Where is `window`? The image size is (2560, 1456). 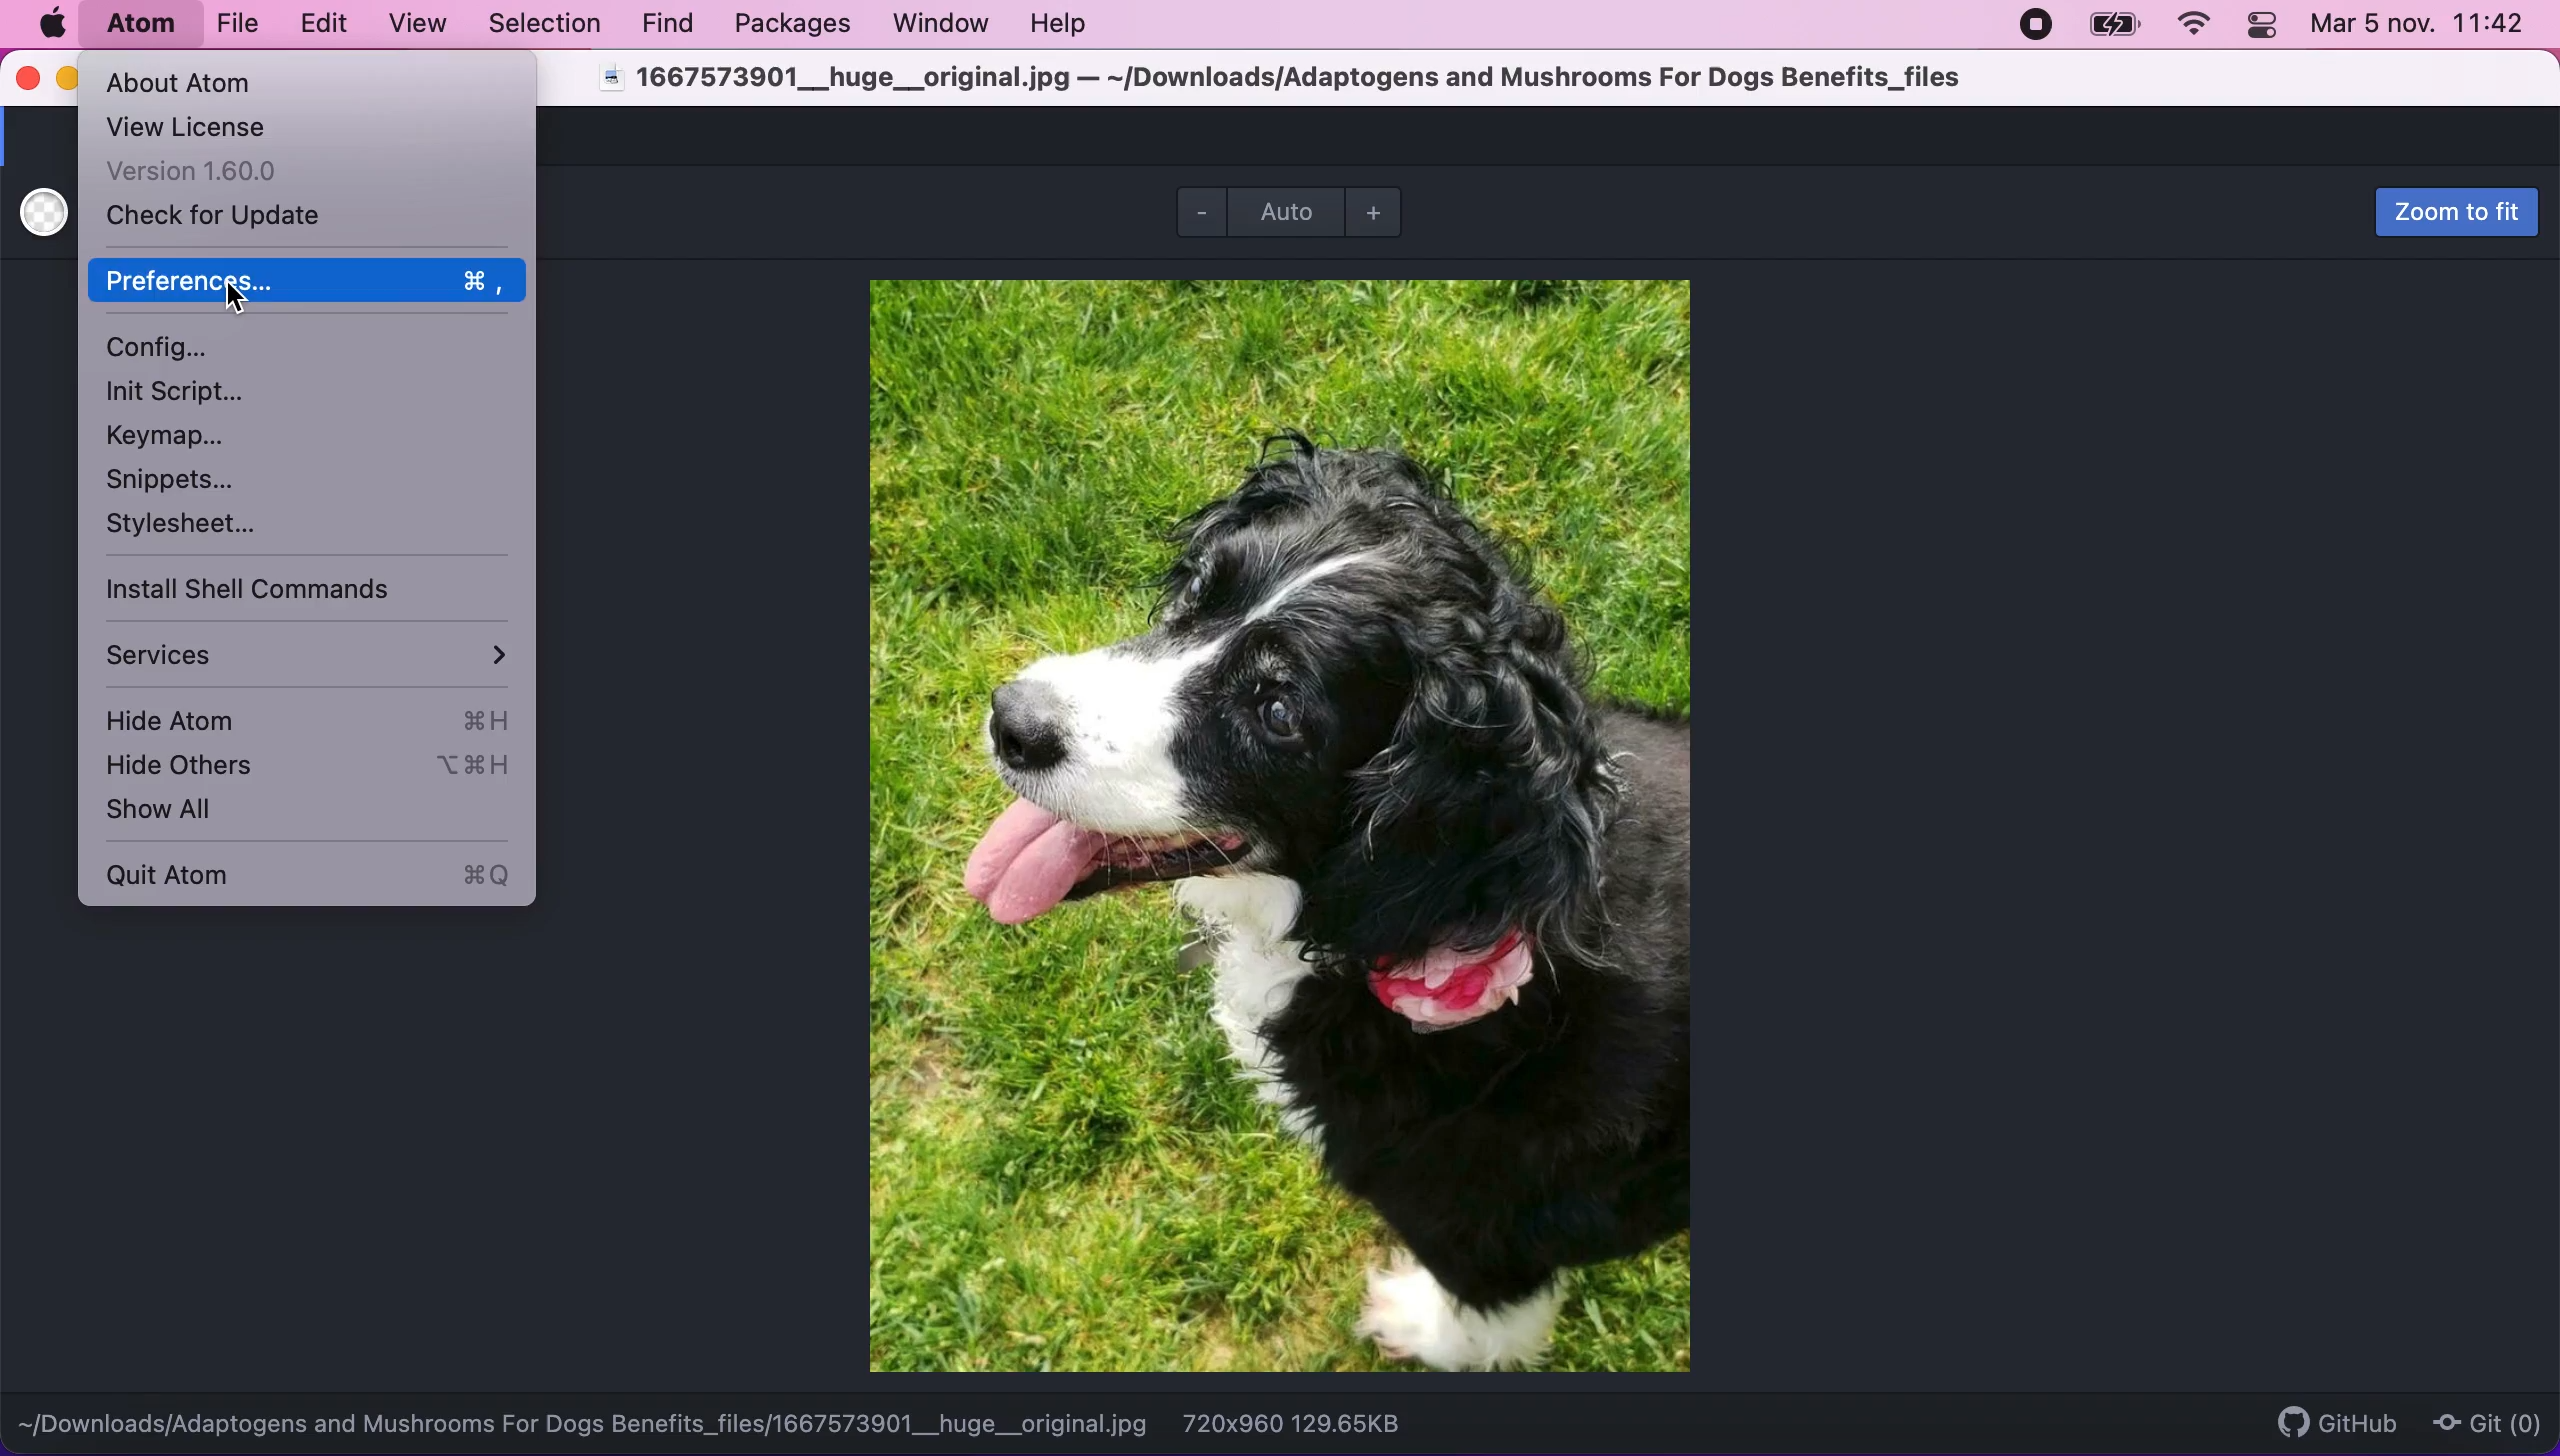
window is located at coordinates (944, 27).